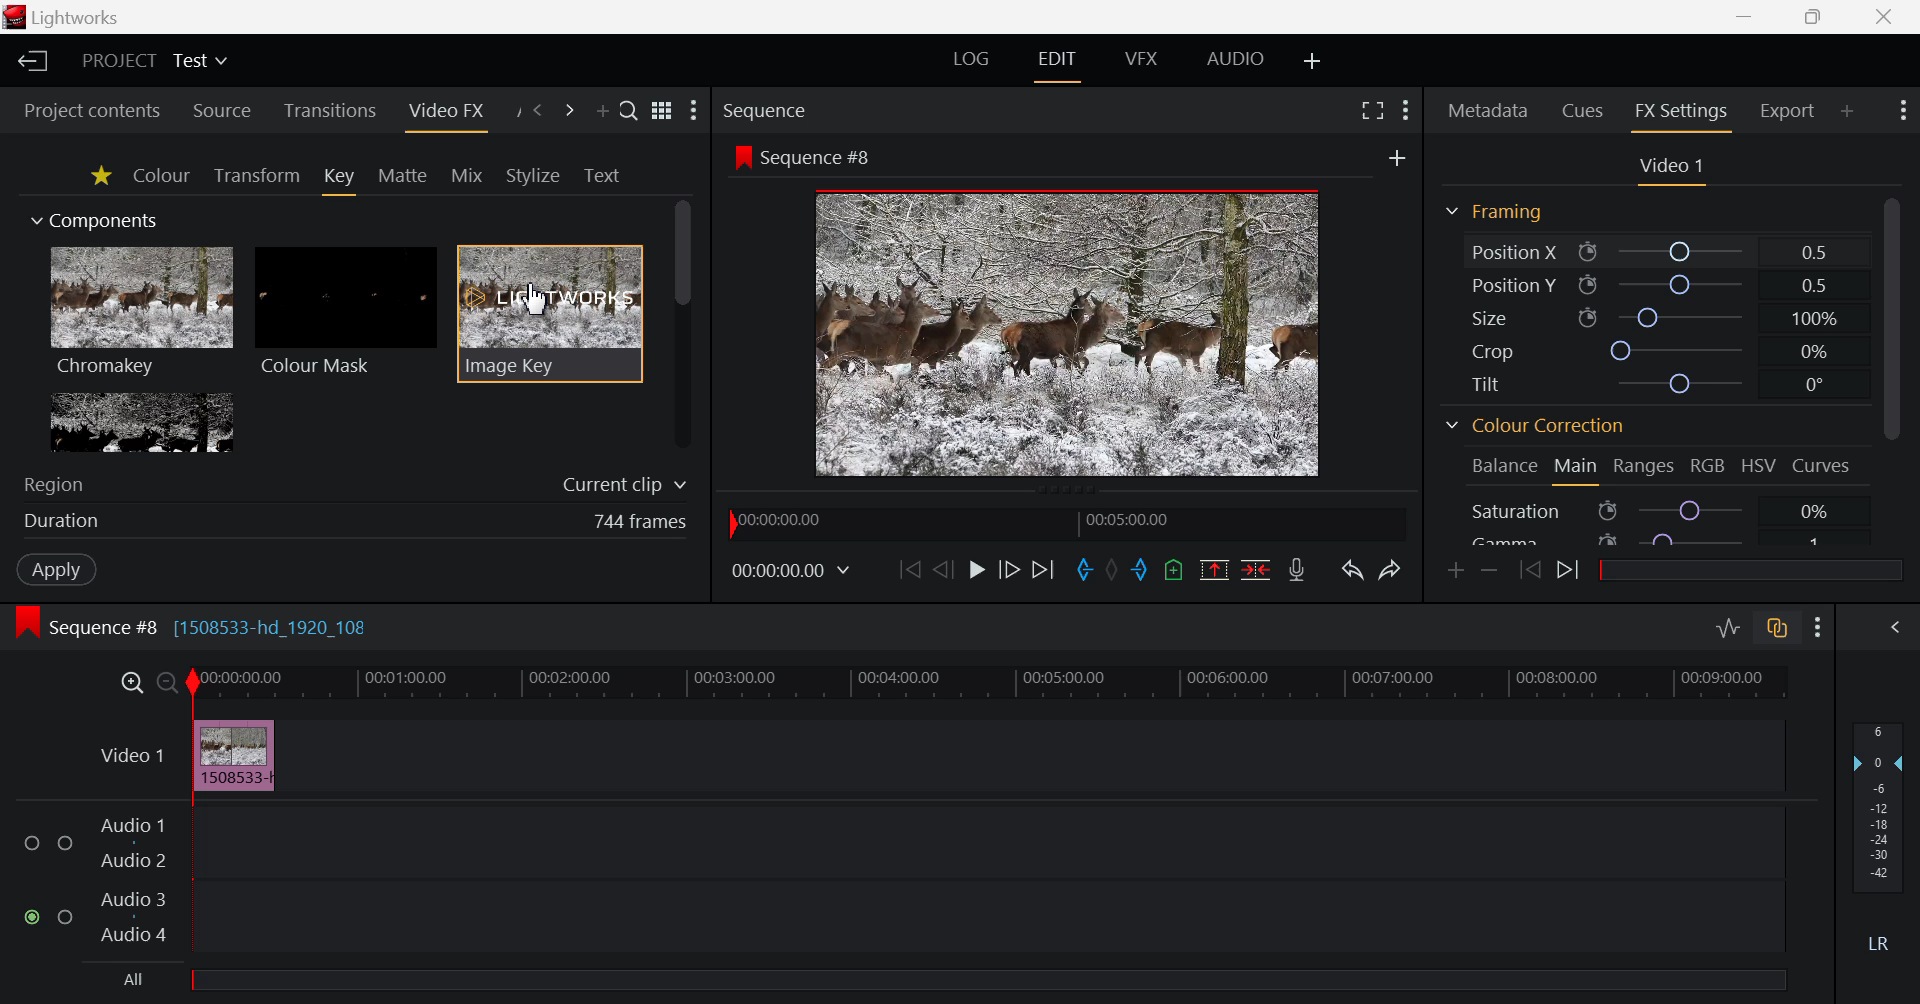  I want to click on 0.5, so click(1814, 285).